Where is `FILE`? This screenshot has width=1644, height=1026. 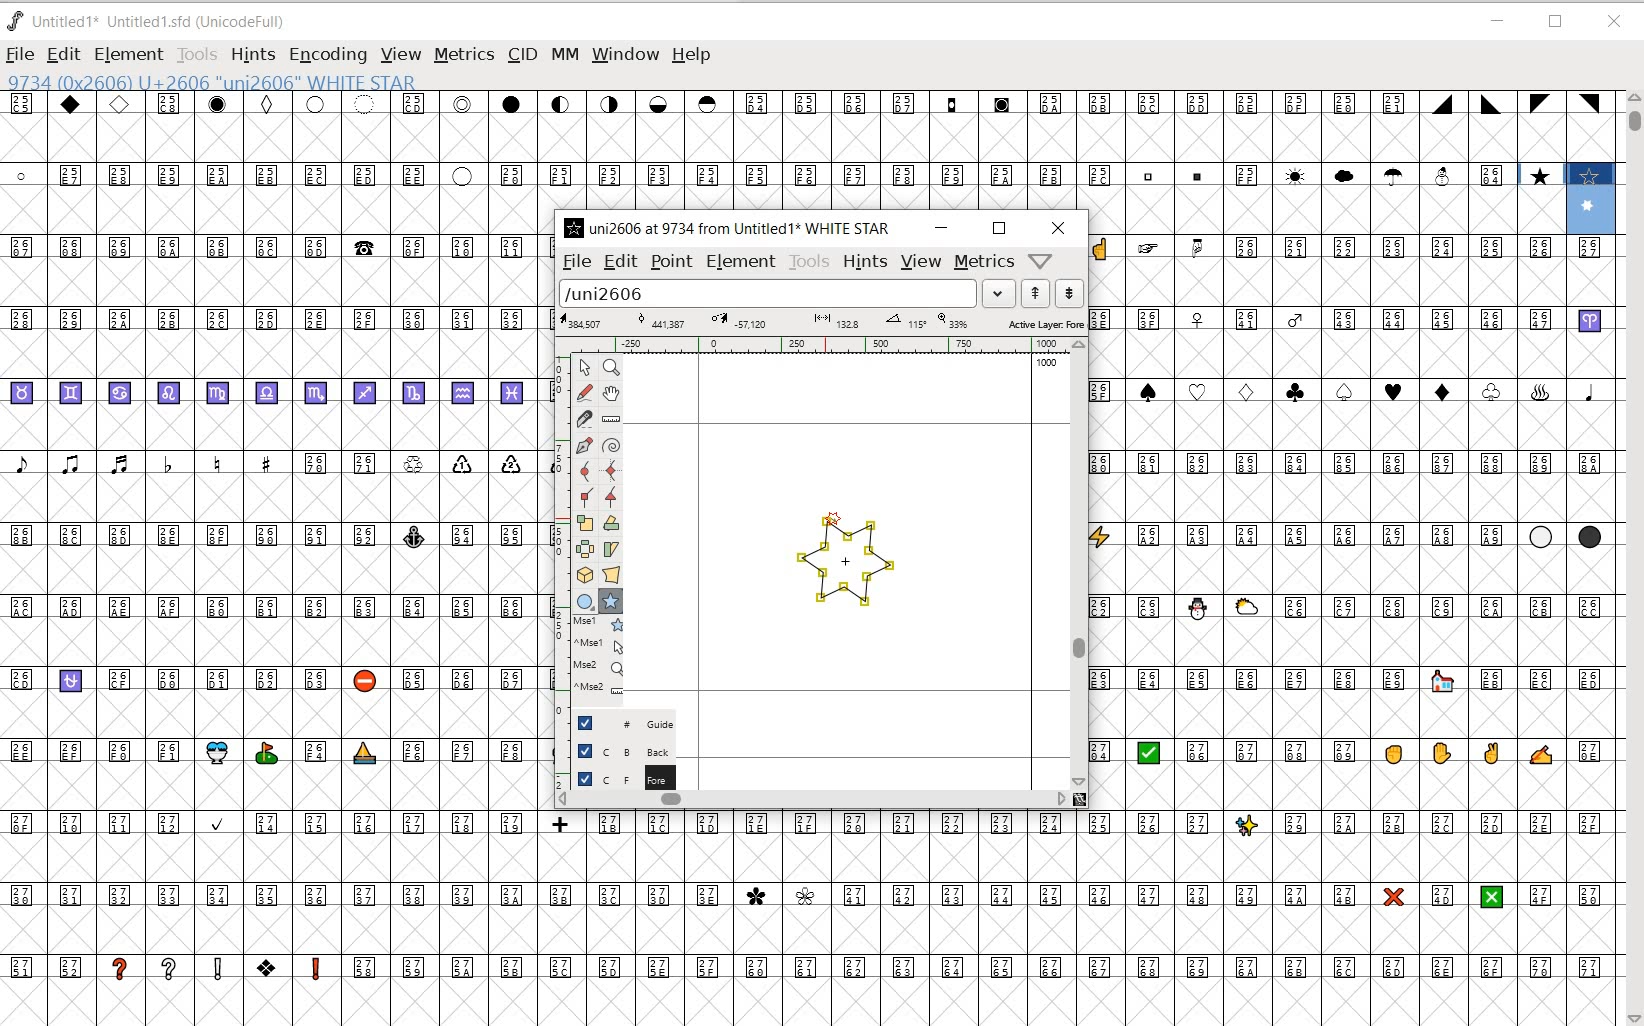
FILE is located at coordinates (575, 262).